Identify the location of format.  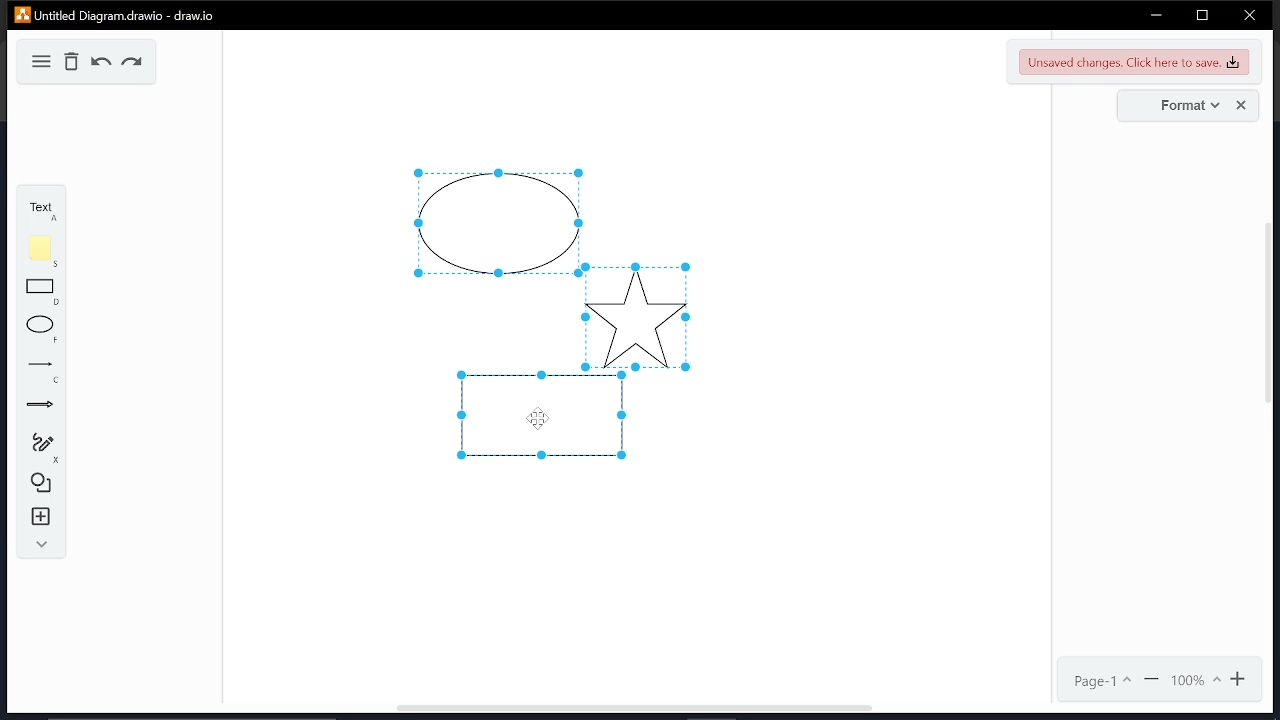
(1185, 106).